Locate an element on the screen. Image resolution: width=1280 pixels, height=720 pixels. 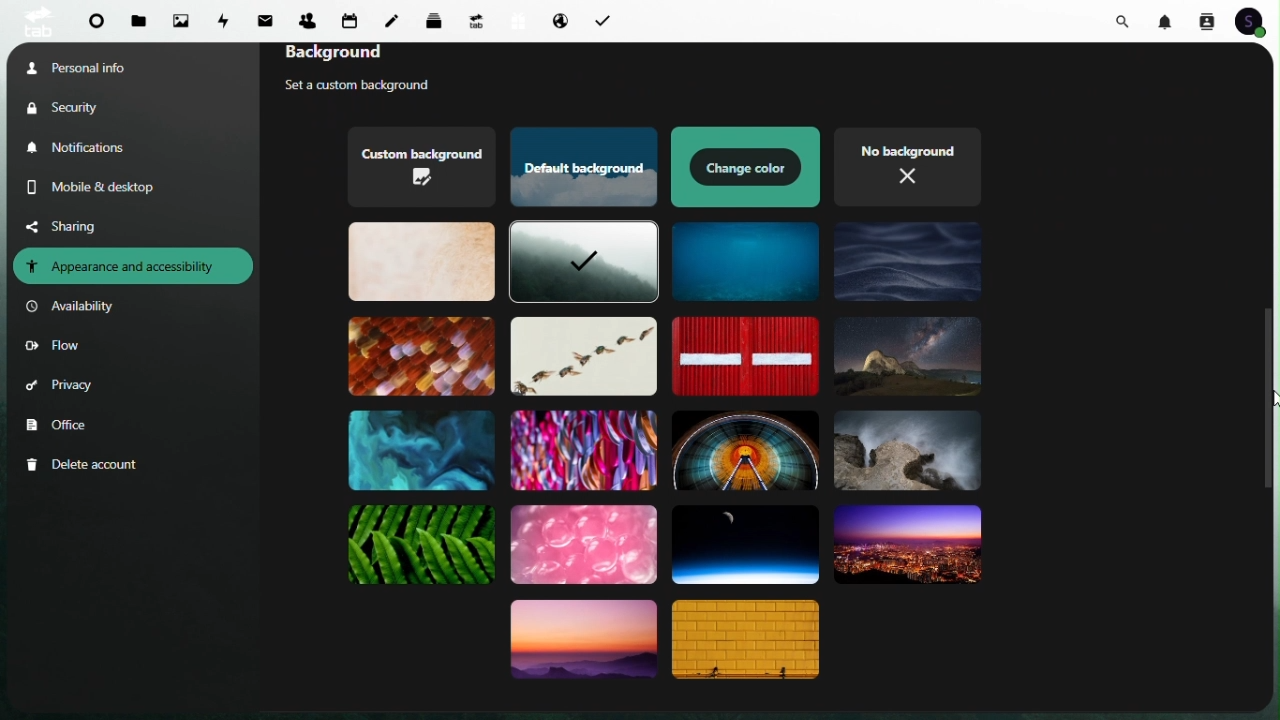
Delete account is located at coordinates (86, 465).